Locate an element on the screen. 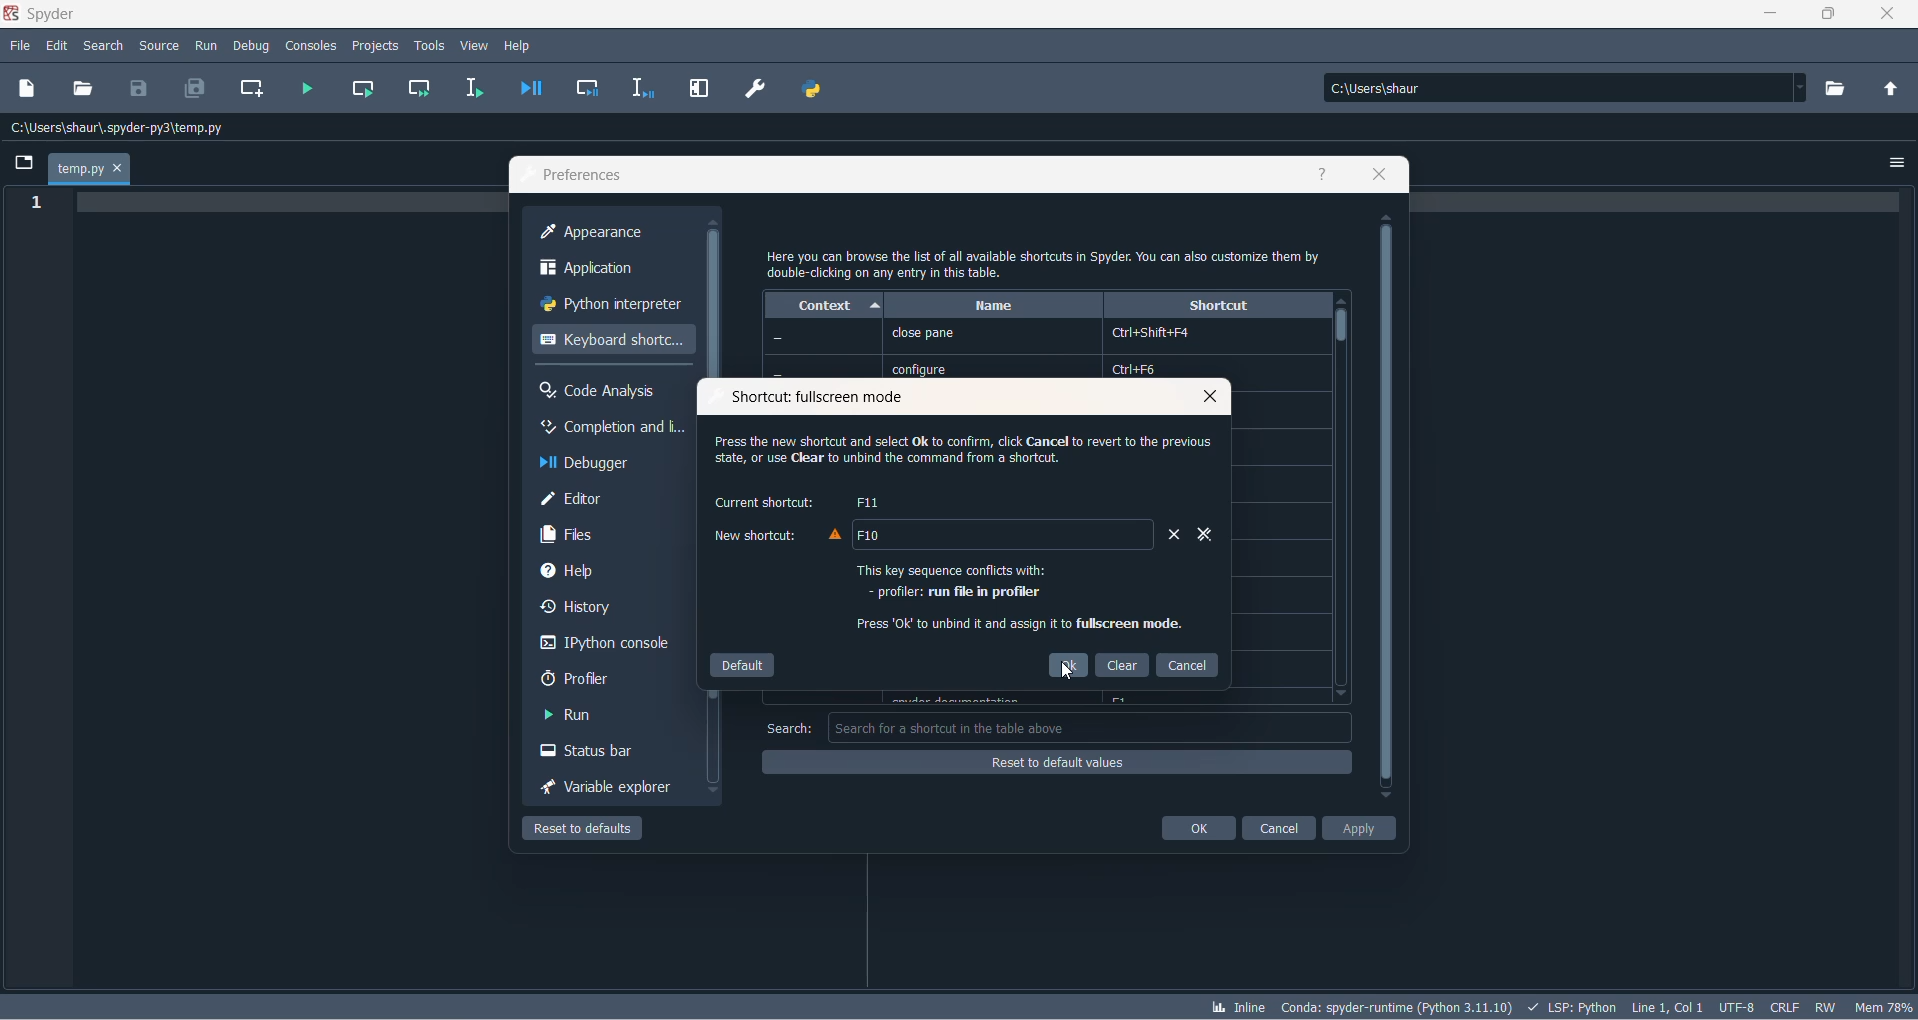 The height and width of the screenshot is (1020, 1918). edit is located at coordinates (58, 46).